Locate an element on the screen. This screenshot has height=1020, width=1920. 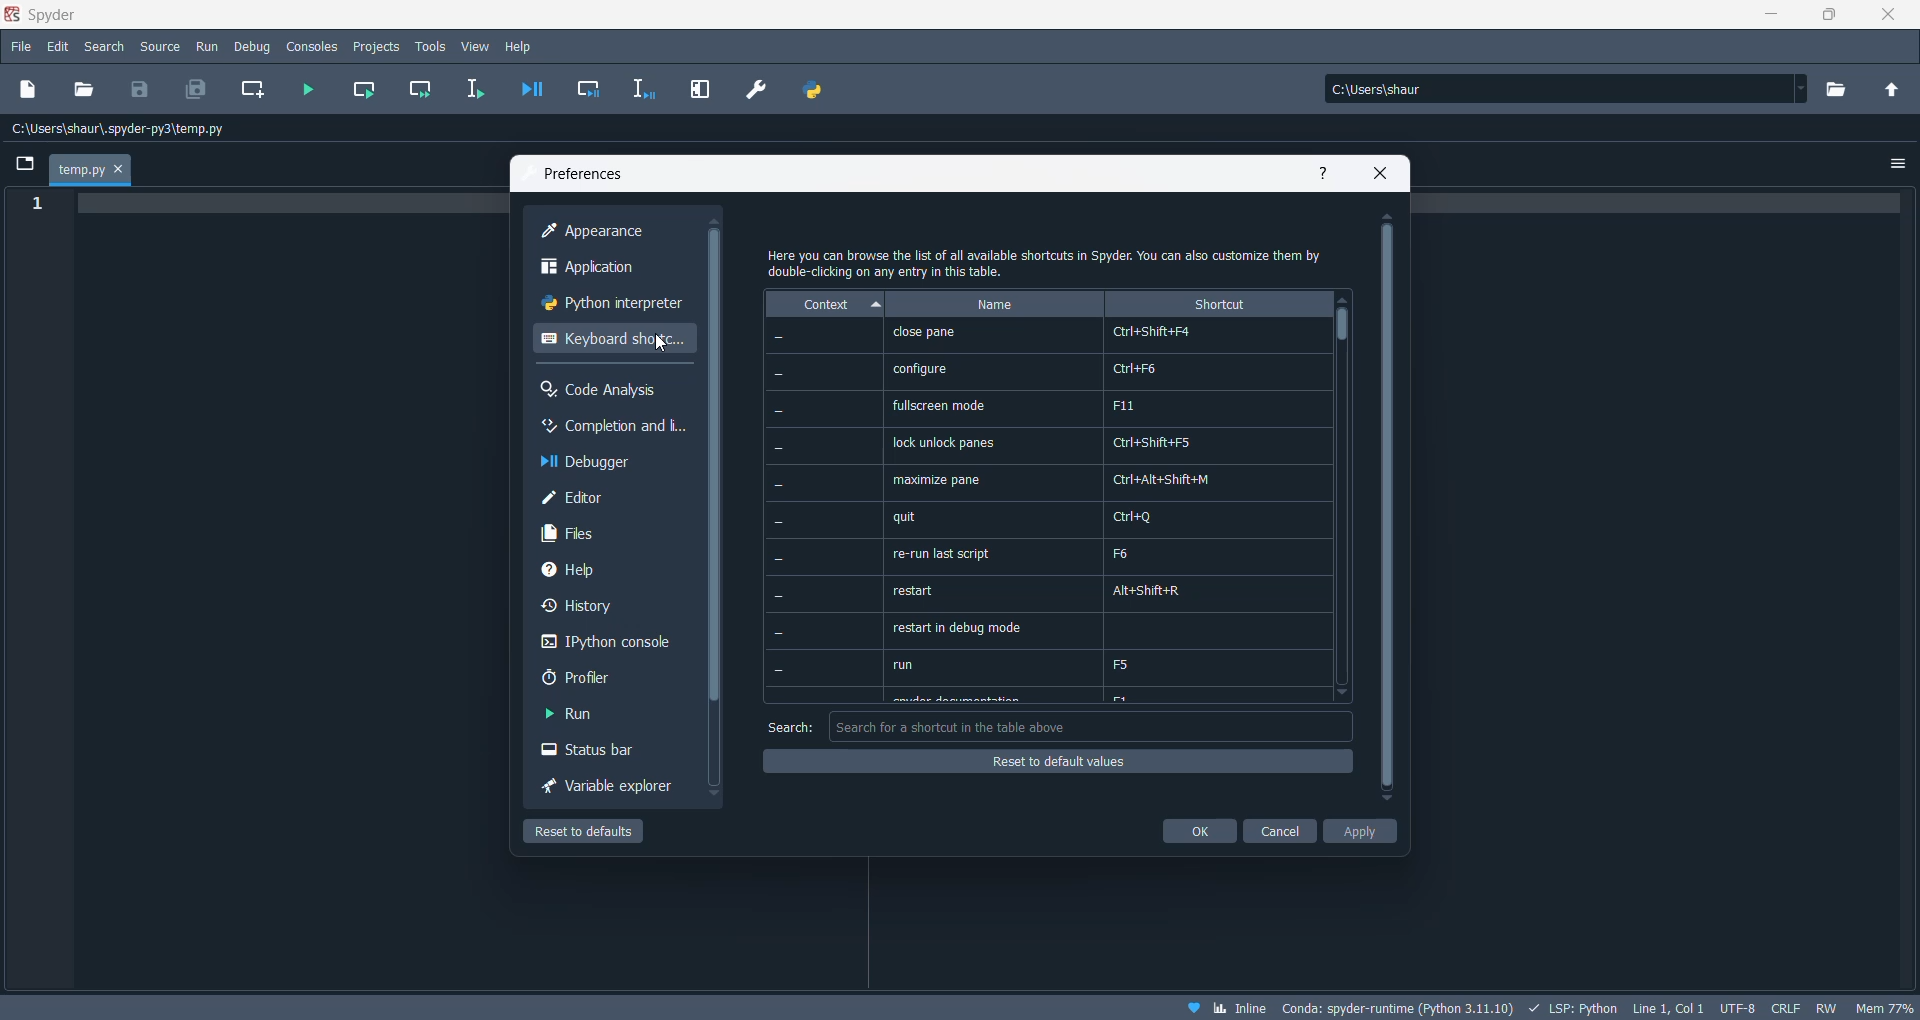
run is located at coordinates (206, 48).